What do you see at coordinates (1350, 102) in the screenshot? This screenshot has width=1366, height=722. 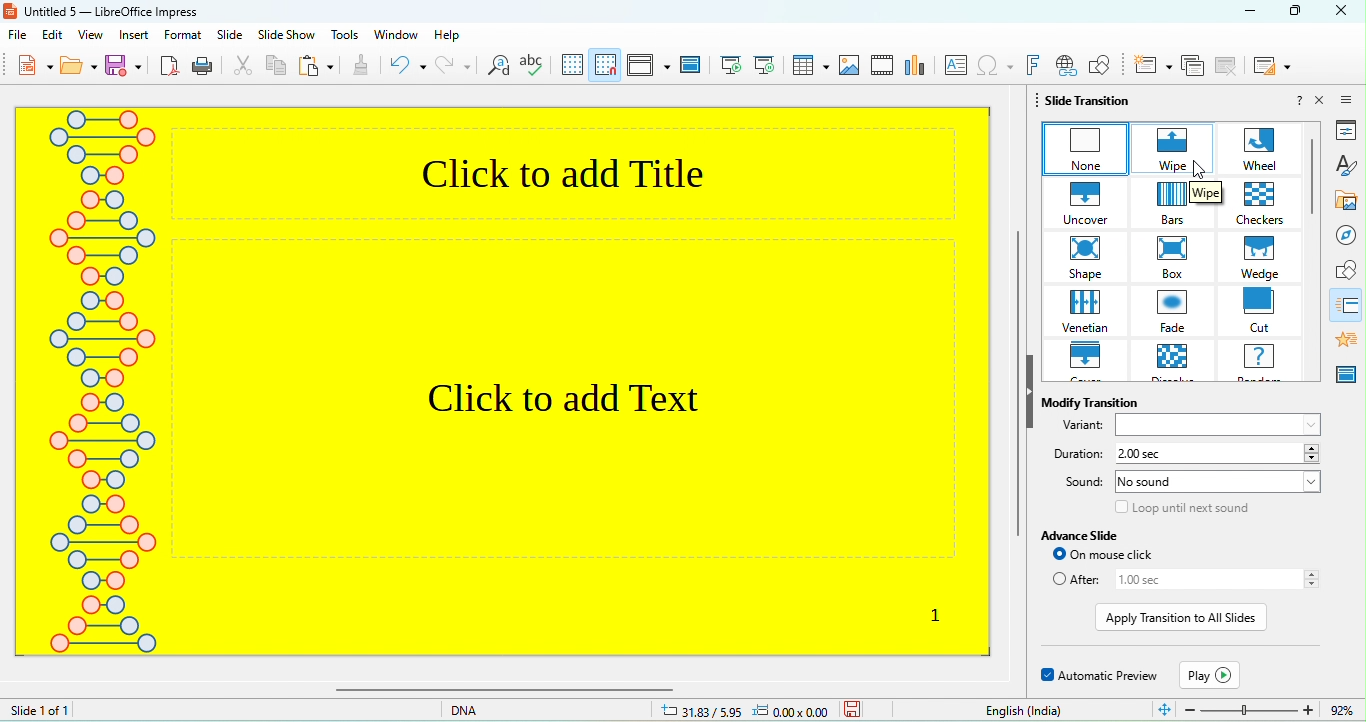 I see `sidebar setting` at bounding box center [1350, 102].